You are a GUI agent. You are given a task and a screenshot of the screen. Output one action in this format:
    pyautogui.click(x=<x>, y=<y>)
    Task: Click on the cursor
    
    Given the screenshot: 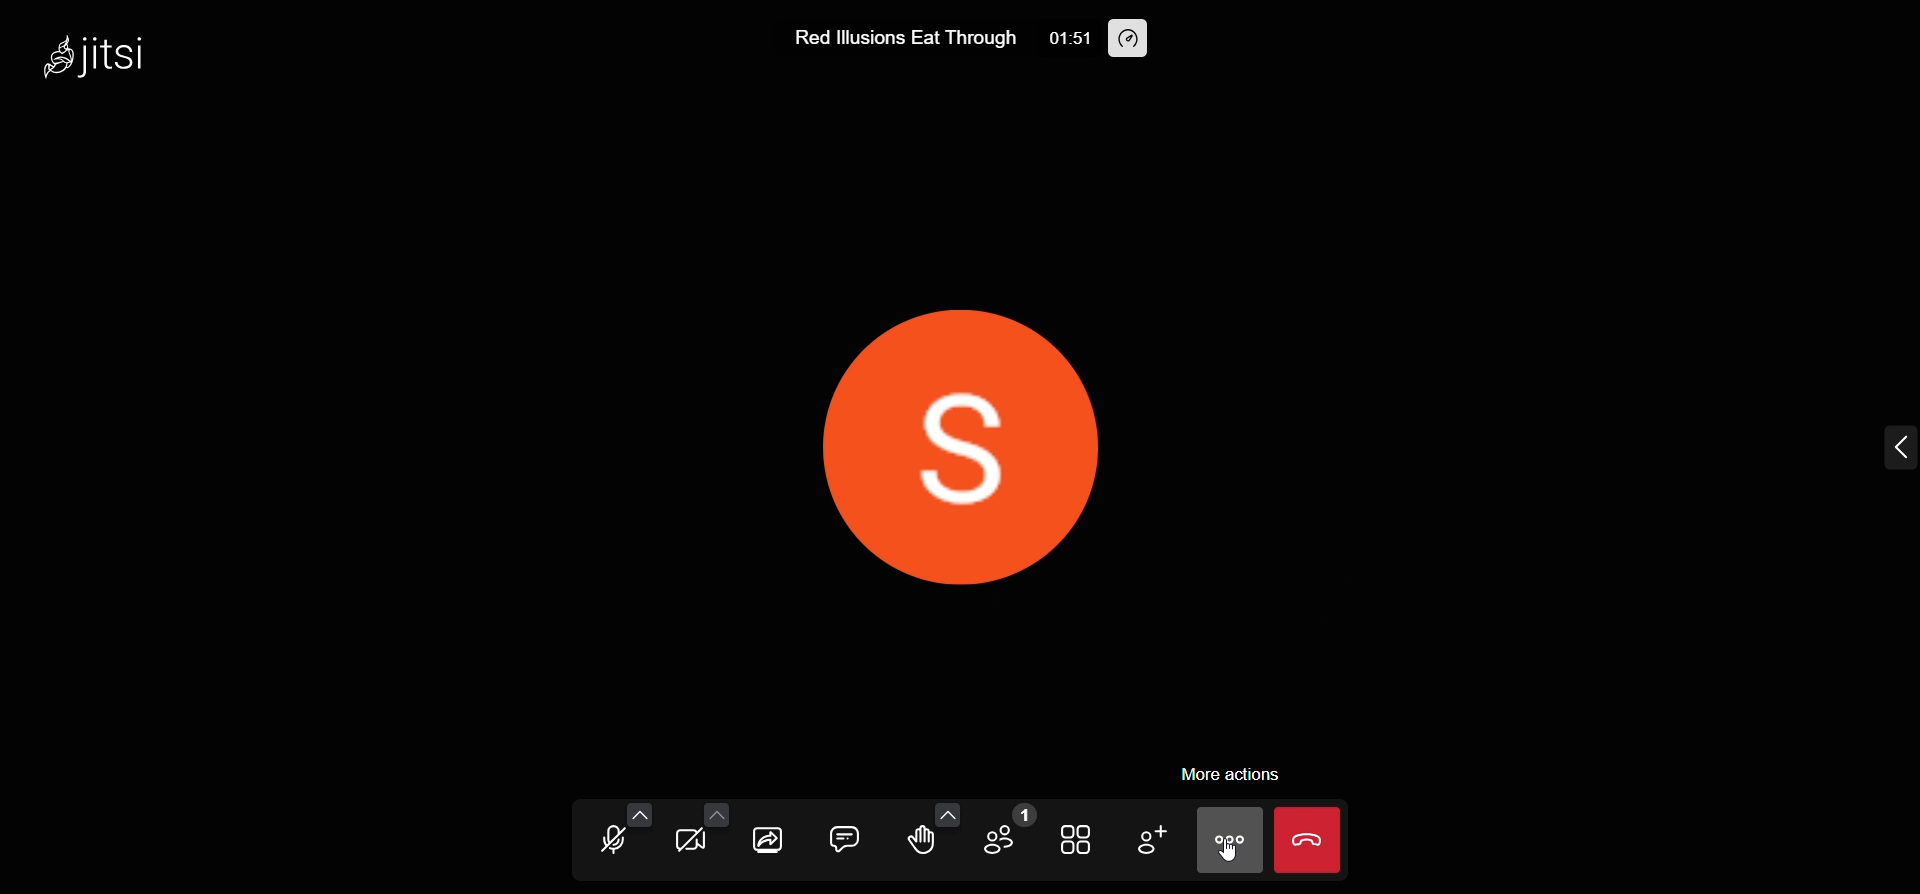 What is the action you would take?
    pyautogui.click(x=1235, y=858)
    